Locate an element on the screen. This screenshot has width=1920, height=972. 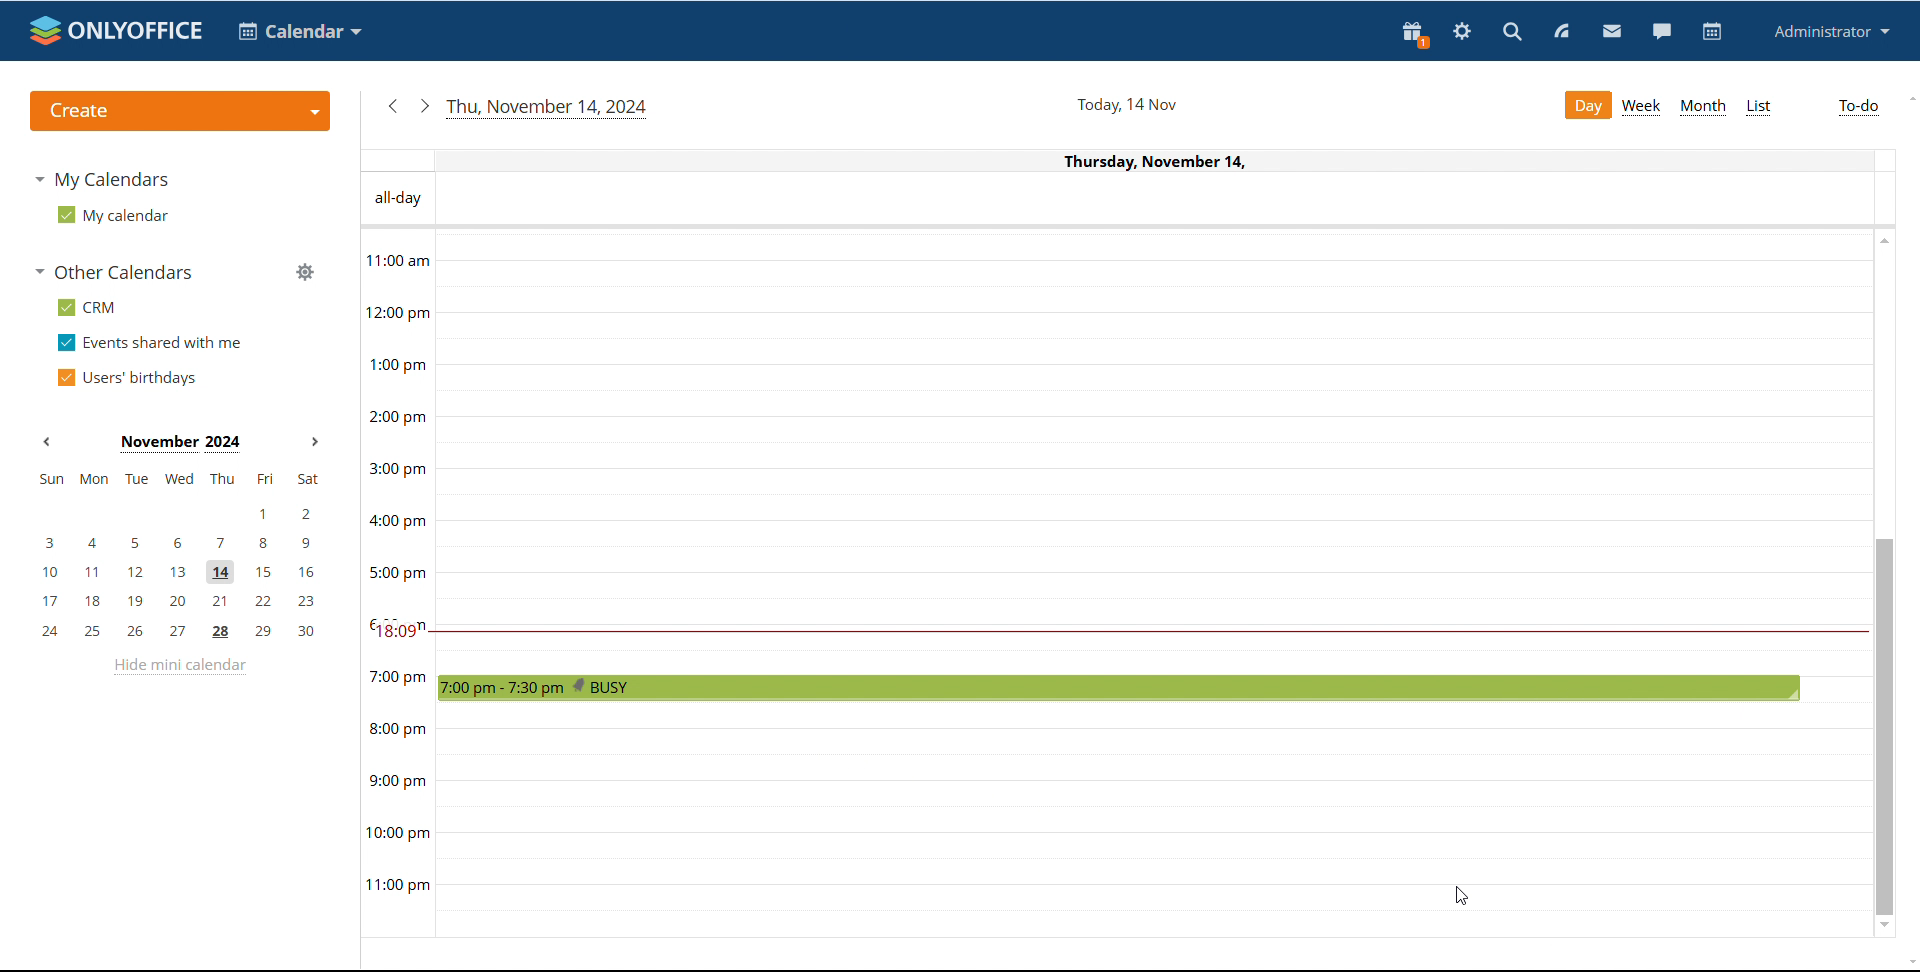
create is located at coordinates (180, 112).